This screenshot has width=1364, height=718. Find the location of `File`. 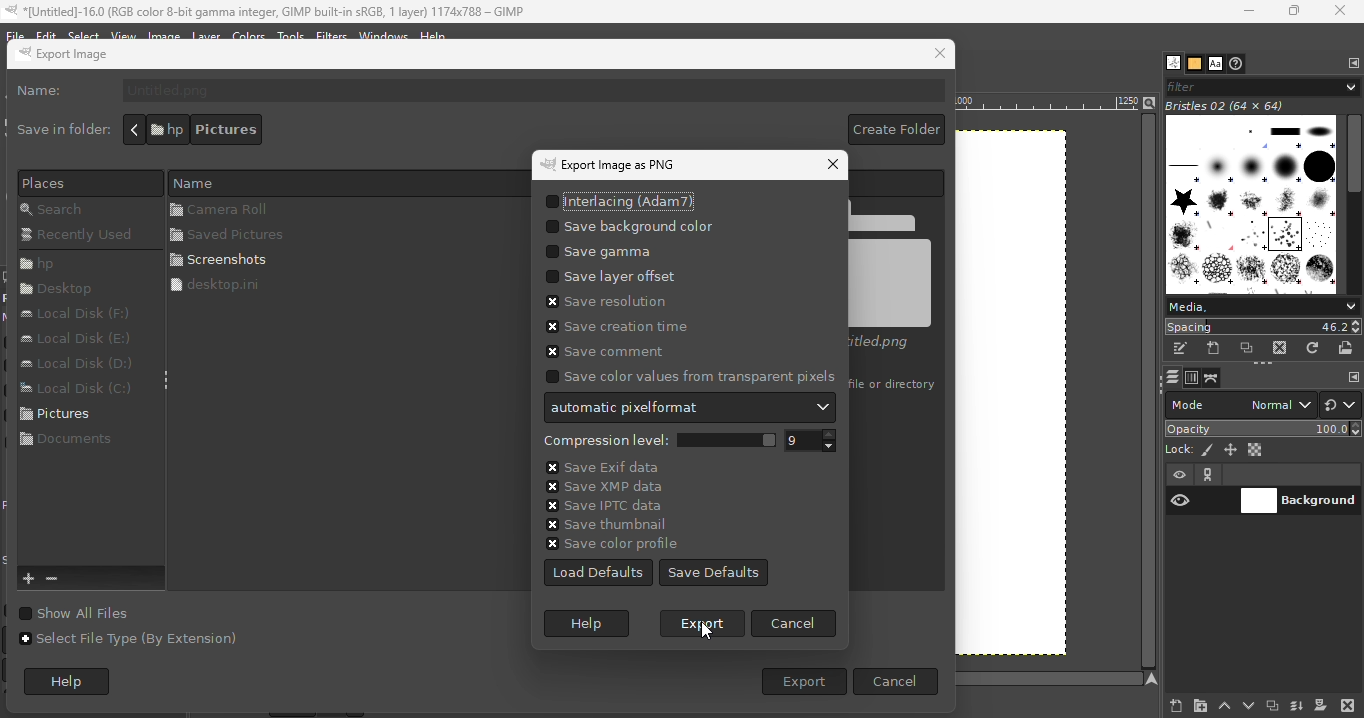

File is located at coordinates (14, 33).